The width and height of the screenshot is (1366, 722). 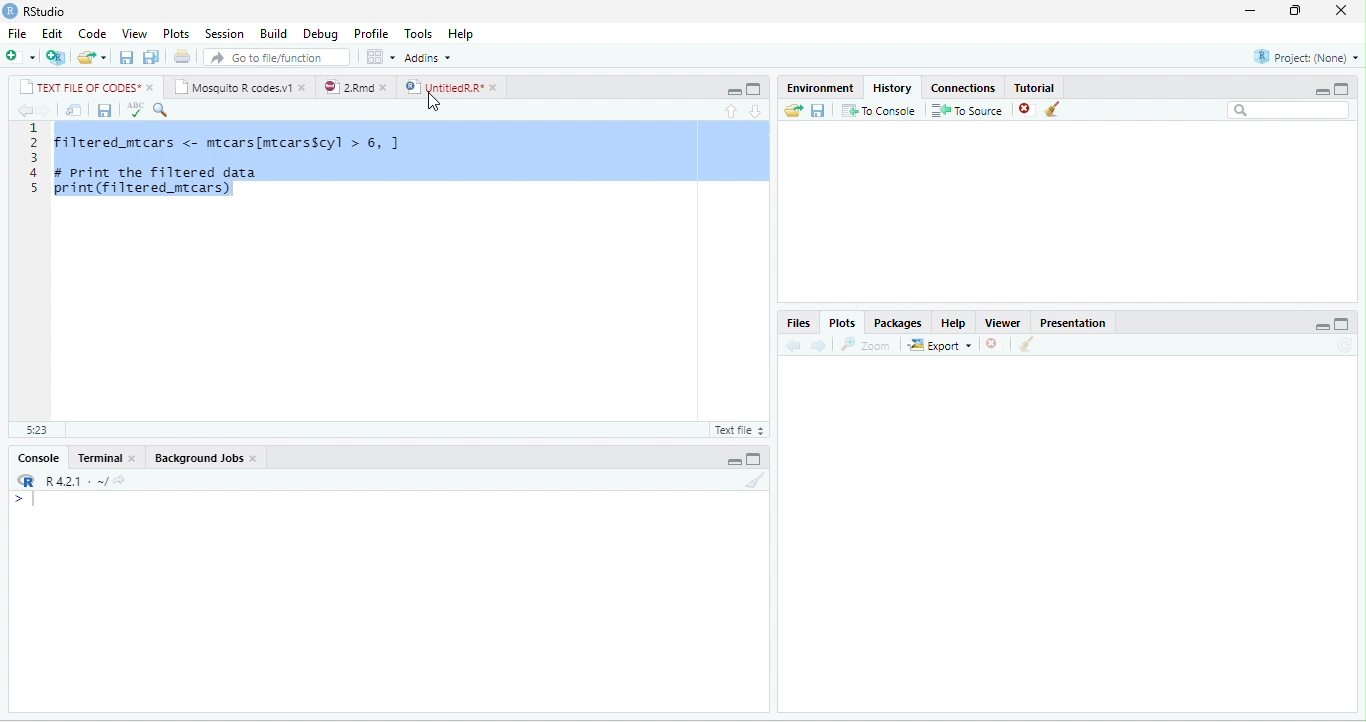 What do you see at coordinates (753, 460) in the screenshot?
I see `maximize` at bounding box center [753, 460].